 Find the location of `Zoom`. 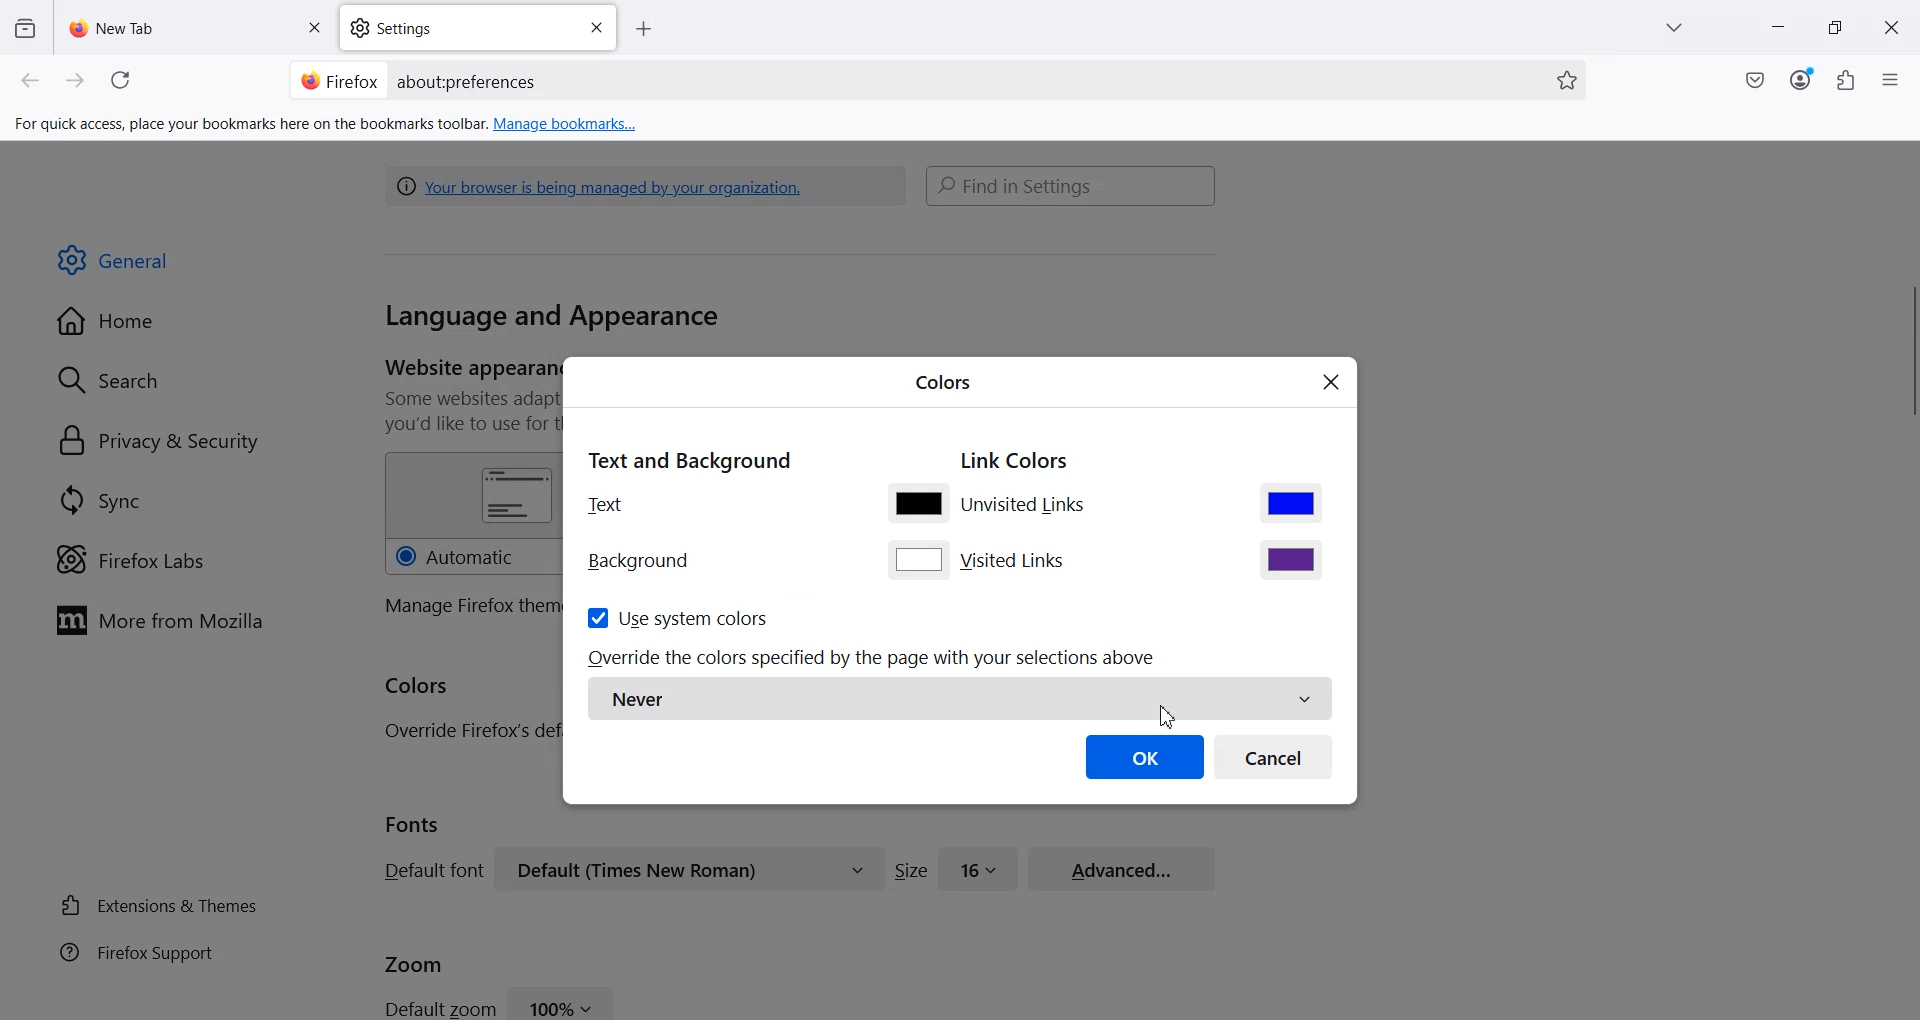

Zoom is located at coordinates (414, 962).